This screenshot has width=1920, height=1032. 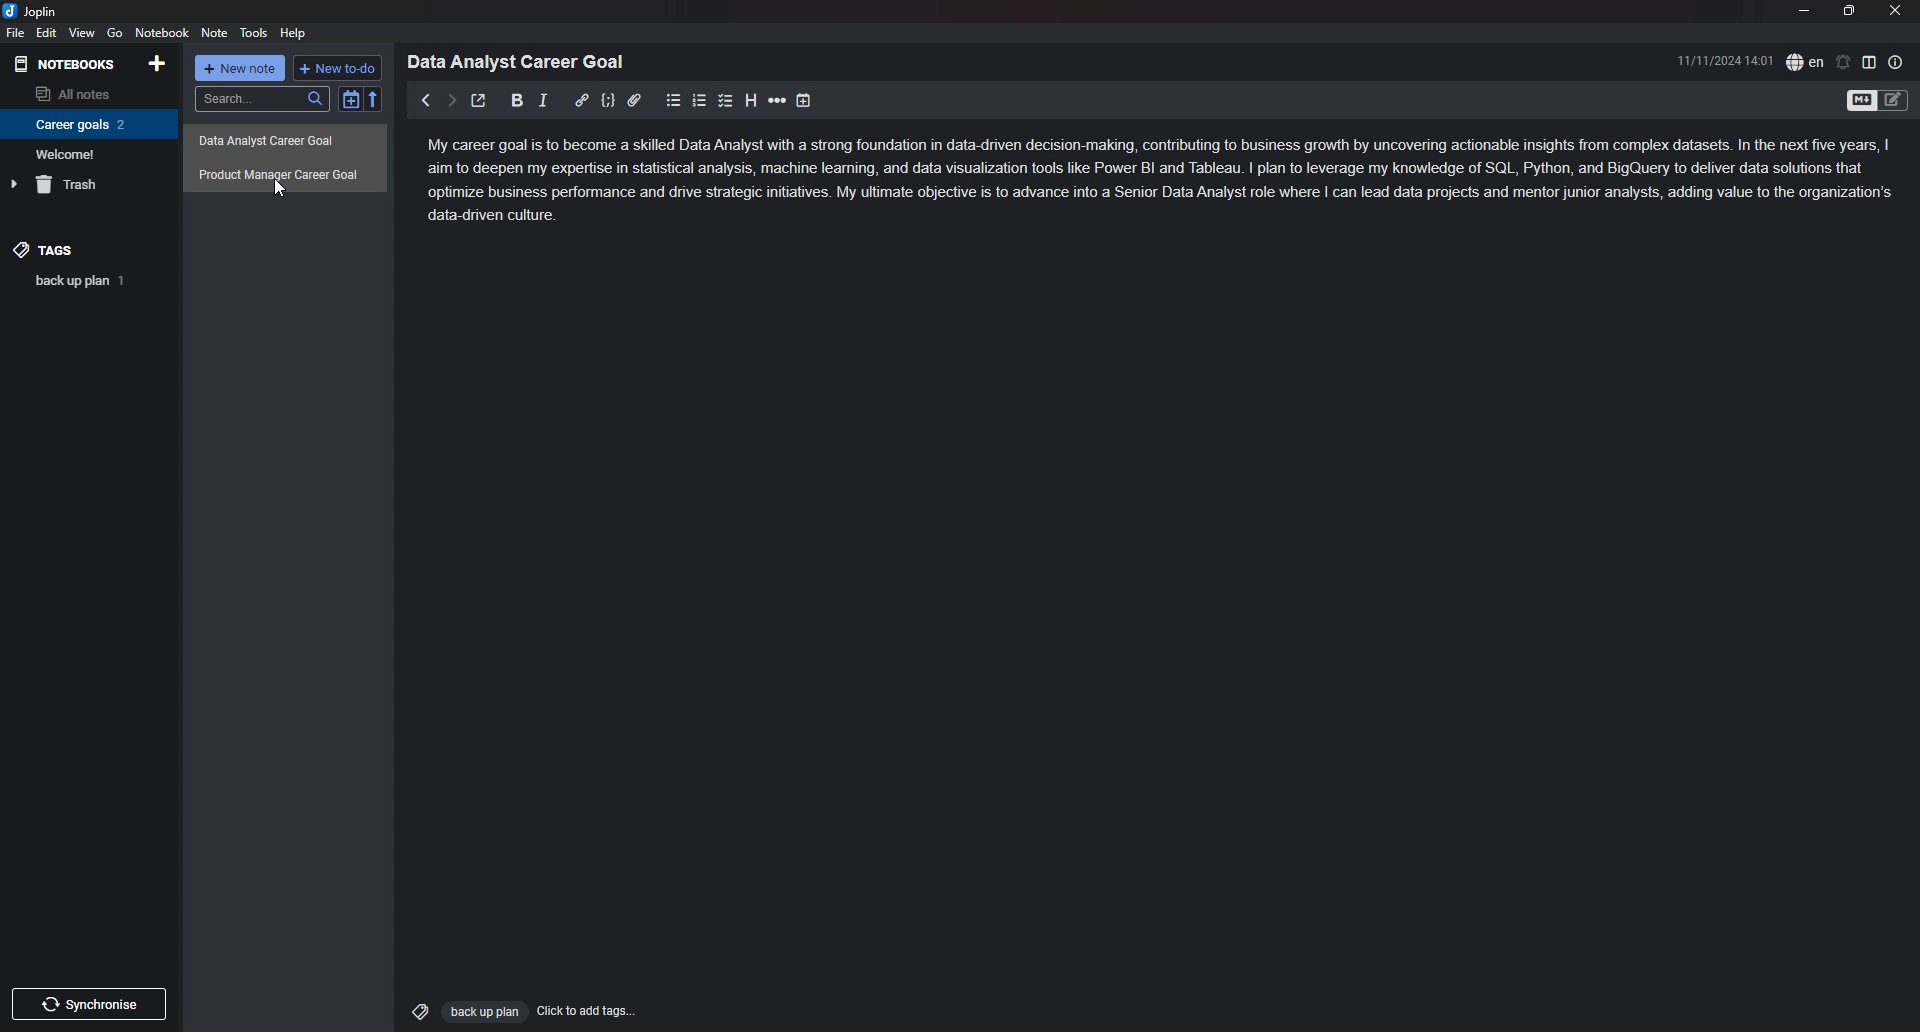 What do you see at coordinates (634, 101) in the screenshot?
I see `attachment` at bounding box center [634, 101].